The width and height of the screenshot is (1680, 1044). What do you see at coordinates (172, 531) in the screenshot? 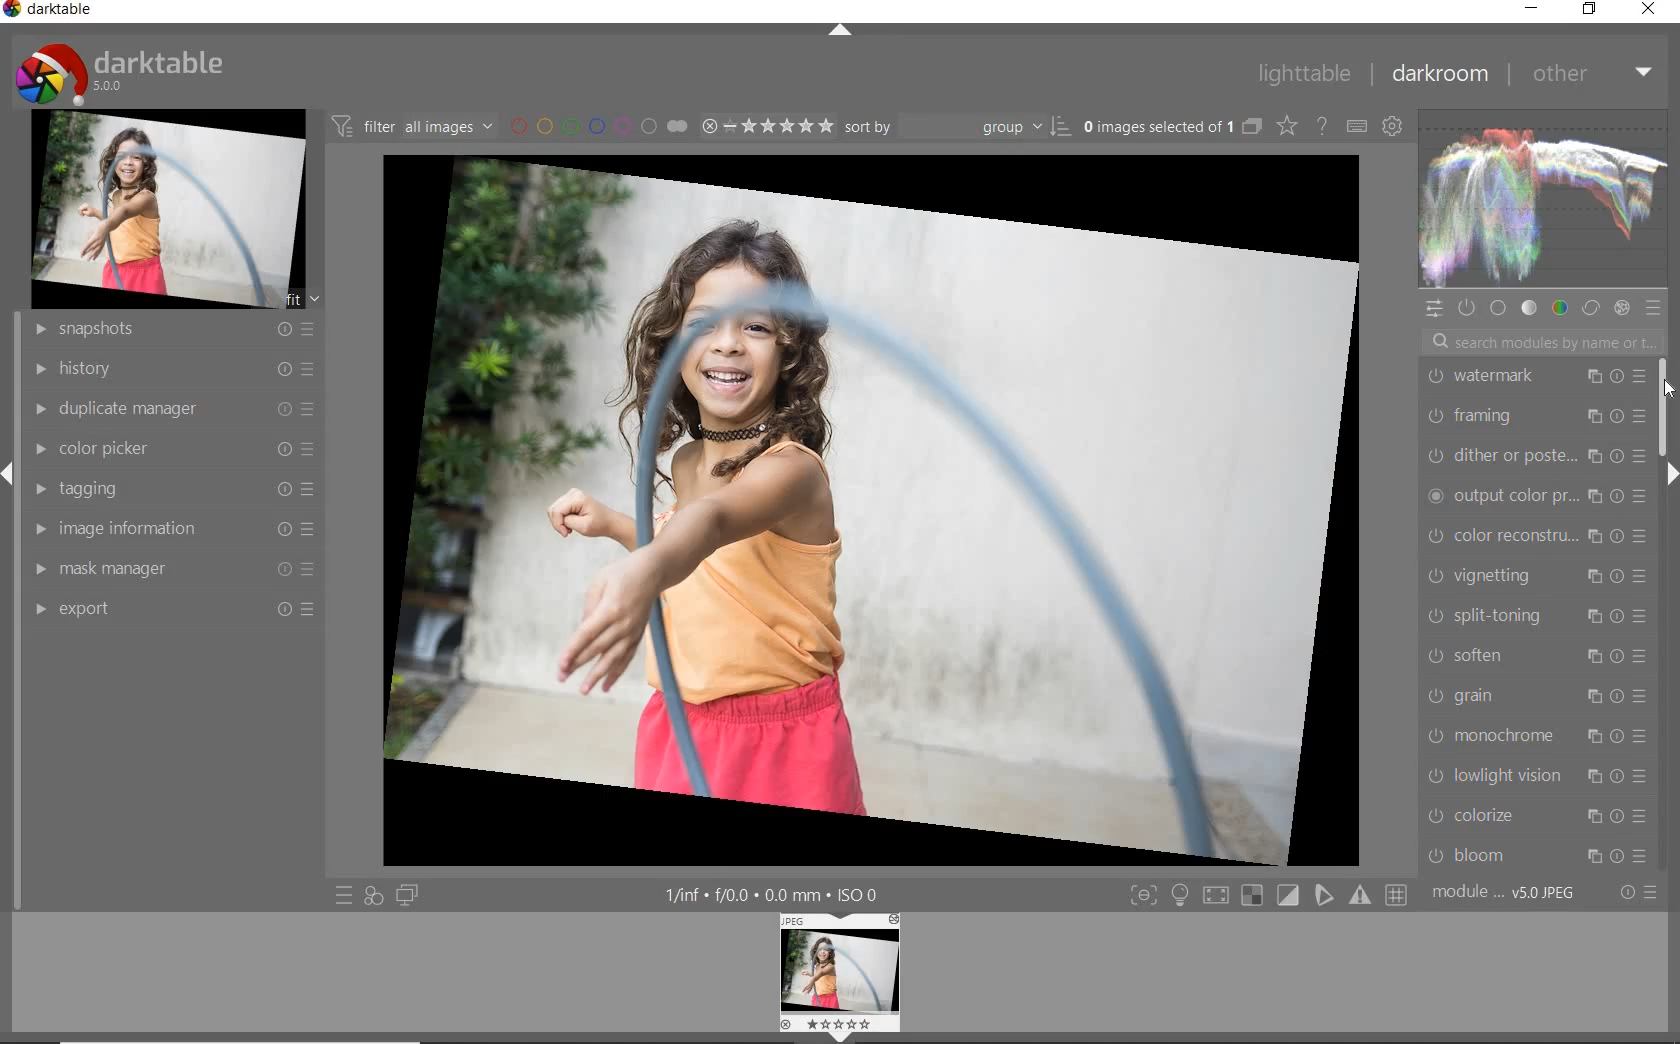
I see `image information` at bounding box center [172, 531].